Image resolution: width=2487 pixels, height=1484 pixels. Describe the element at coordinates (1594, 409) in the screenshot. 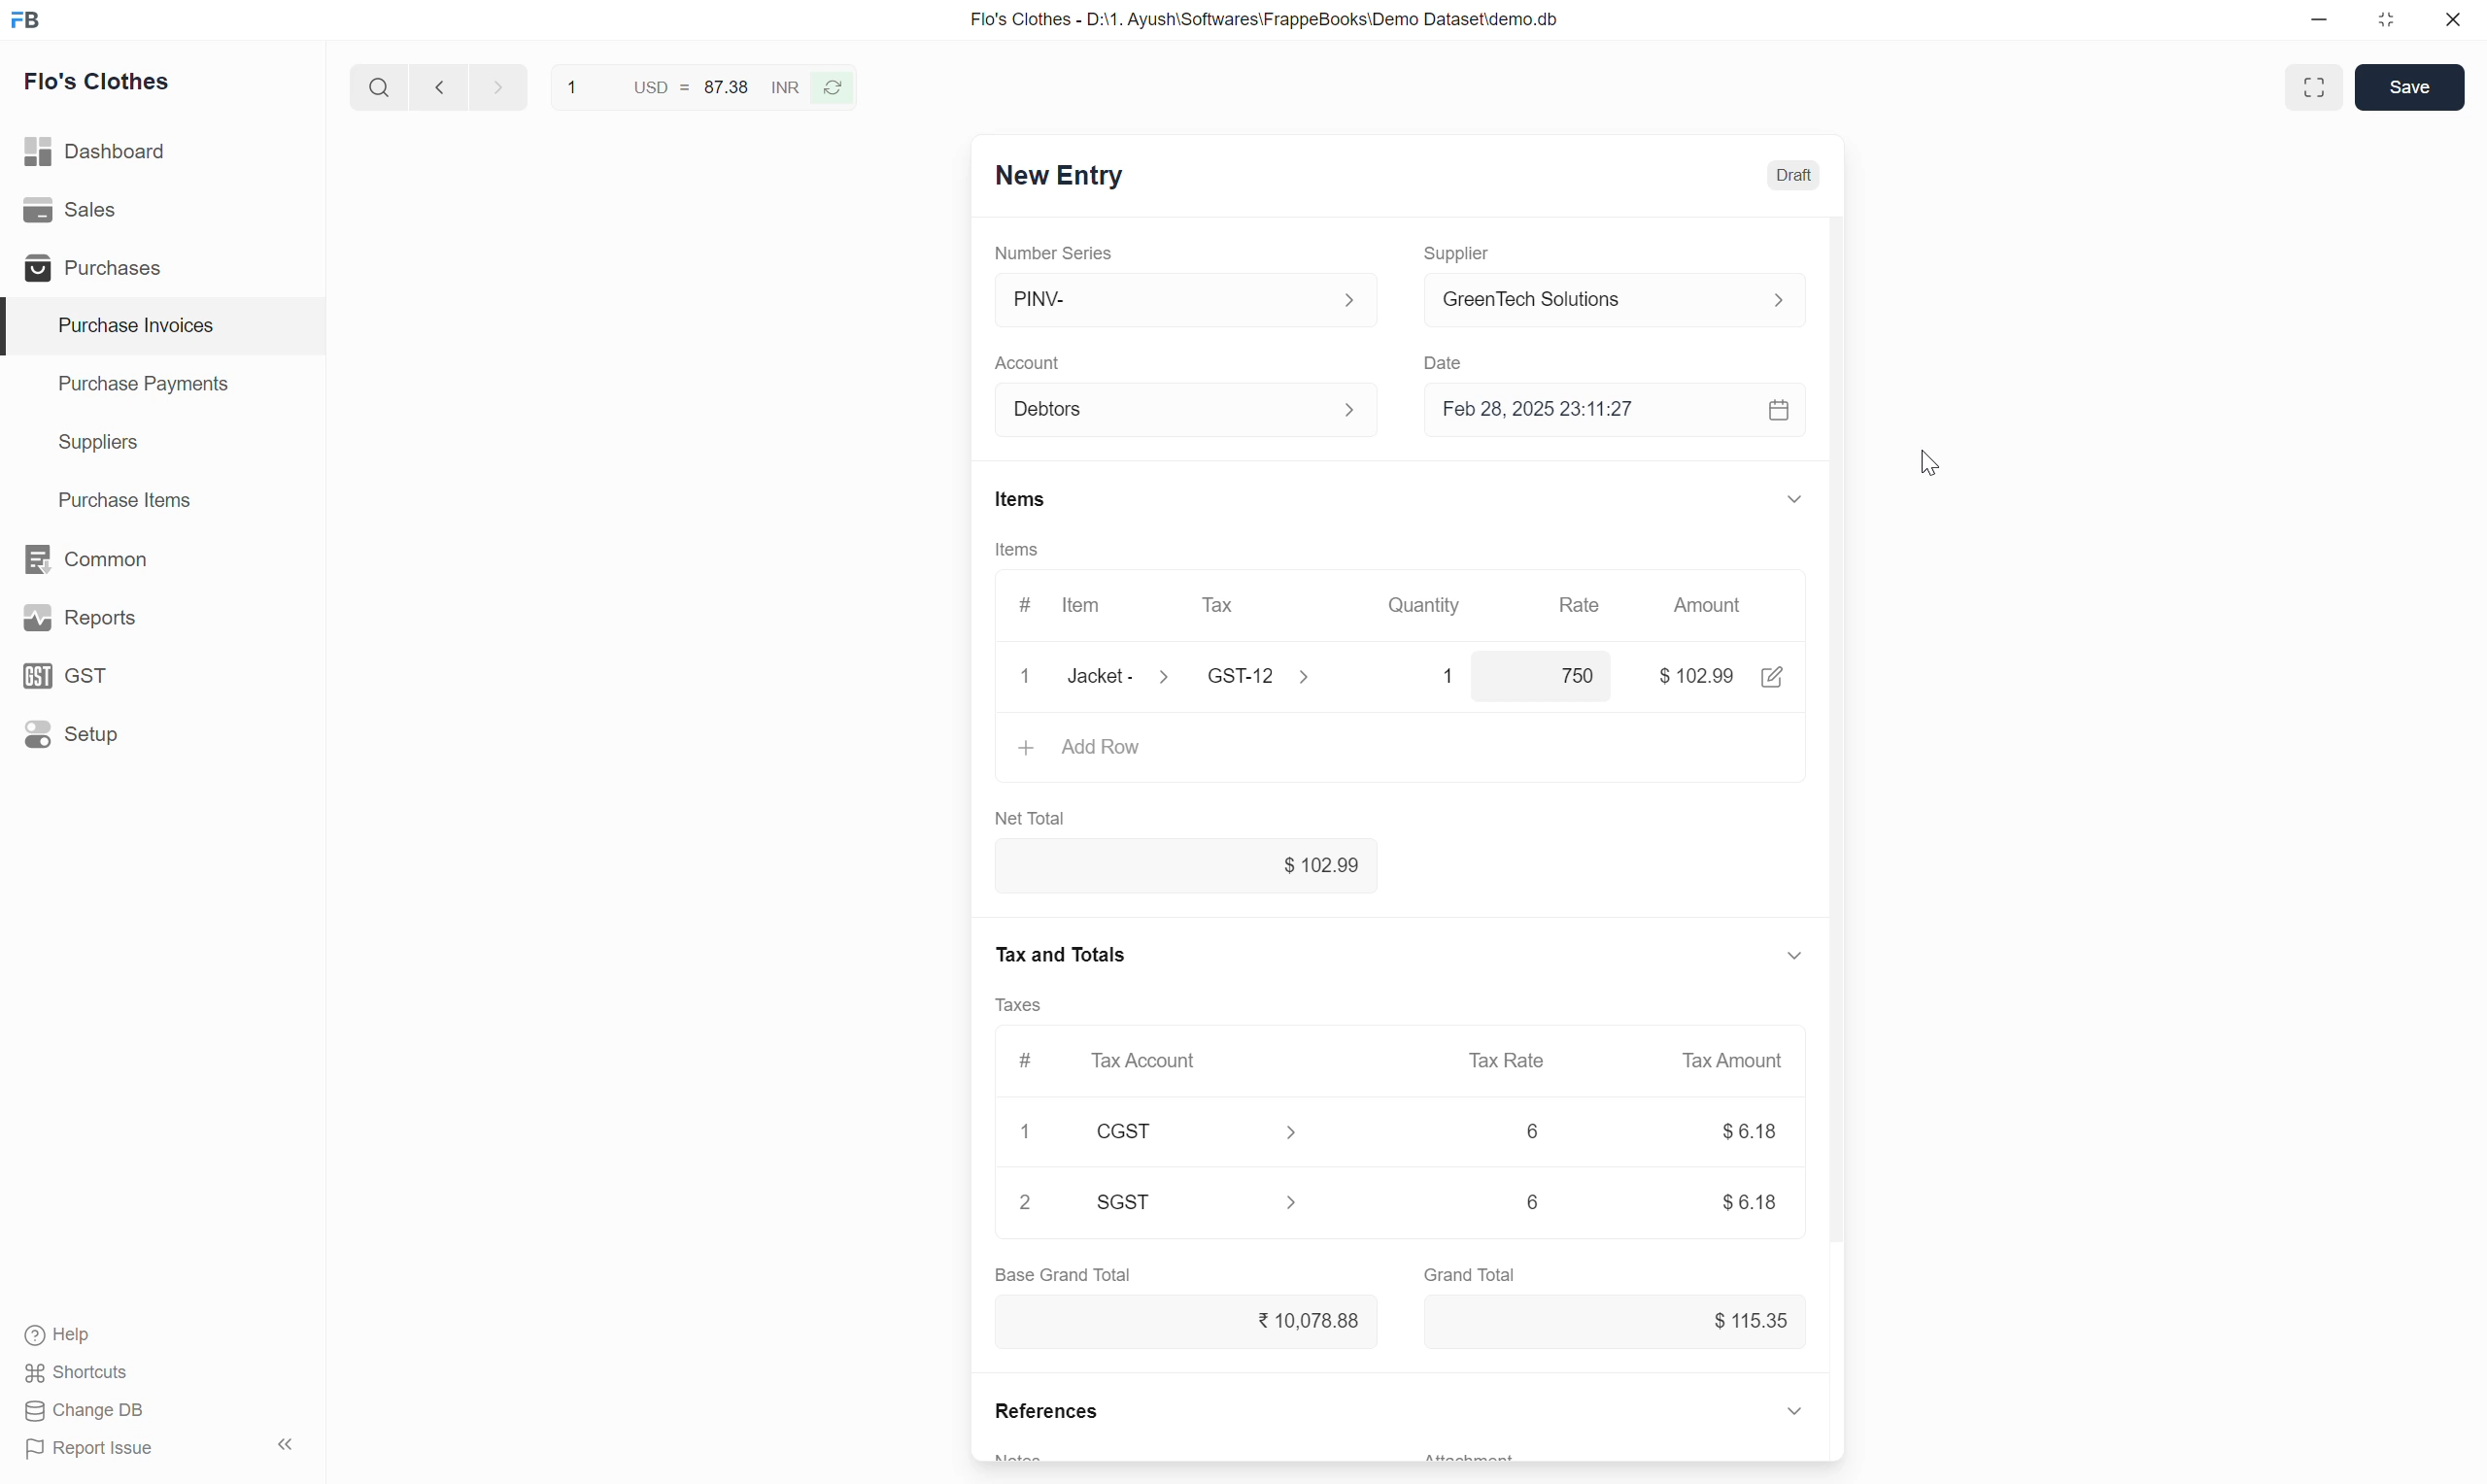

I see `Feb 28, 2025 23:11:27` at that location.